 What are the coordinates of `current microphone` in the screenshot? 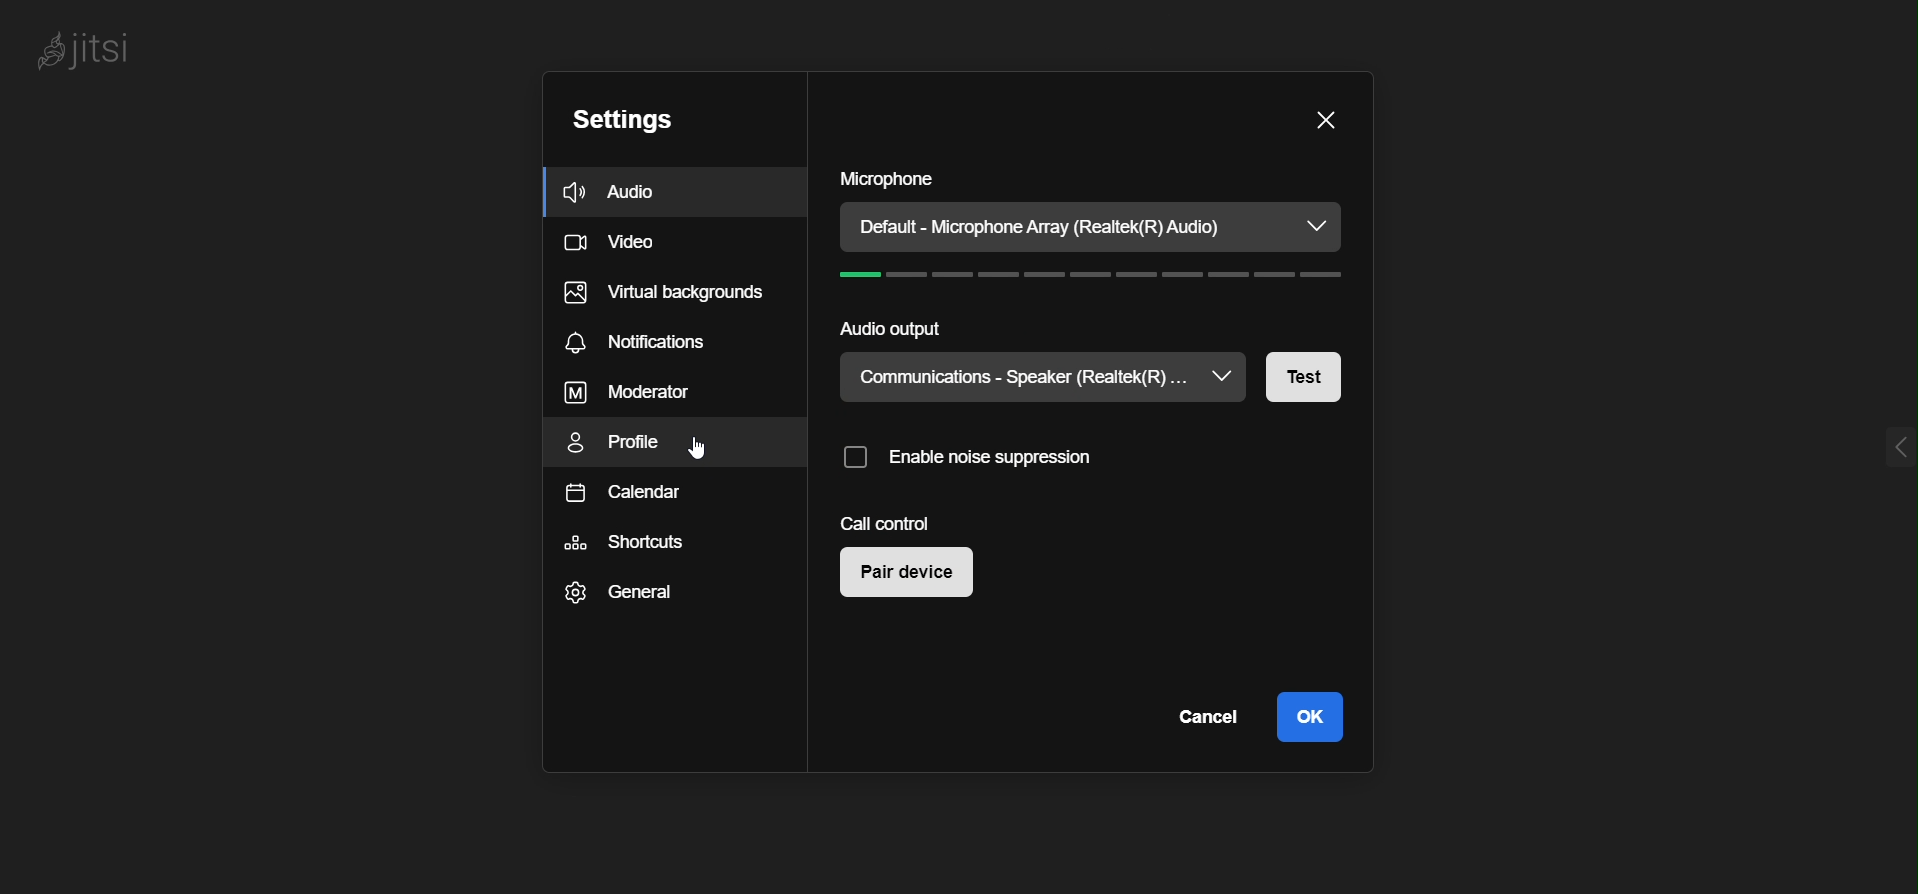 It's located at (1056, 225).